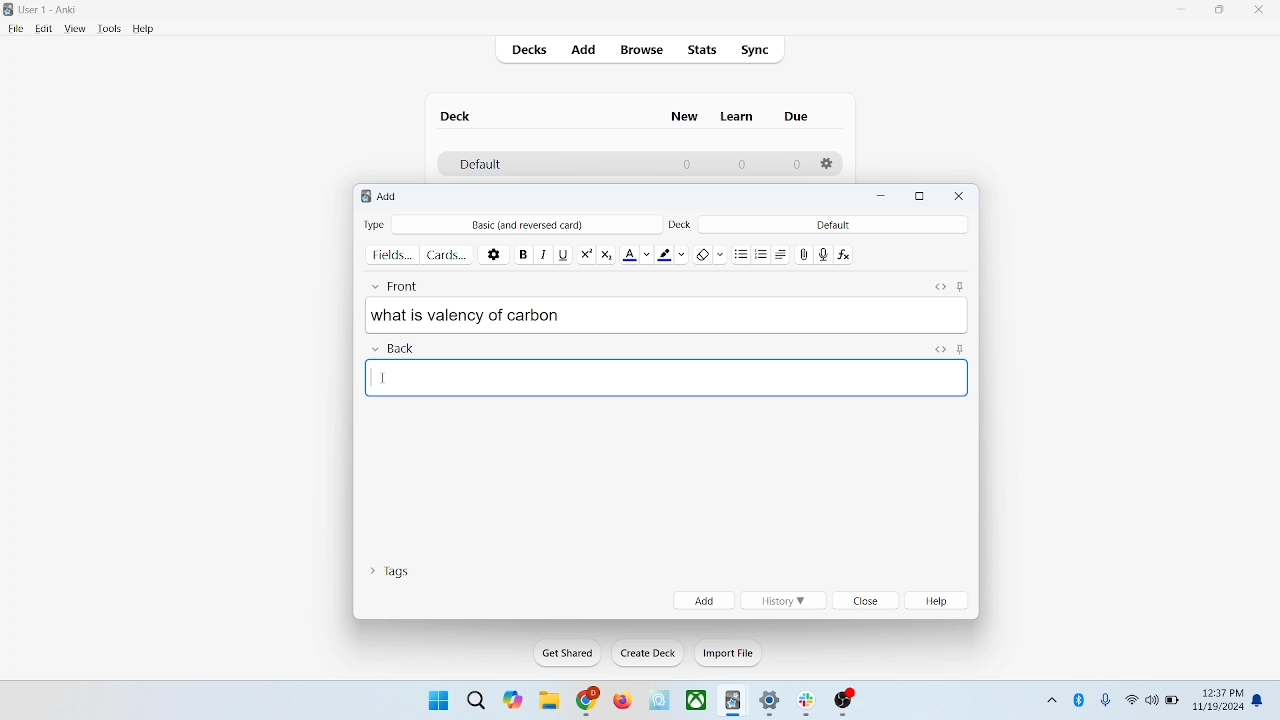  What do you see at coordinates (667, 314) in the screenshot?
I see `what is valency of carbon` at bounding box center [667, 314].